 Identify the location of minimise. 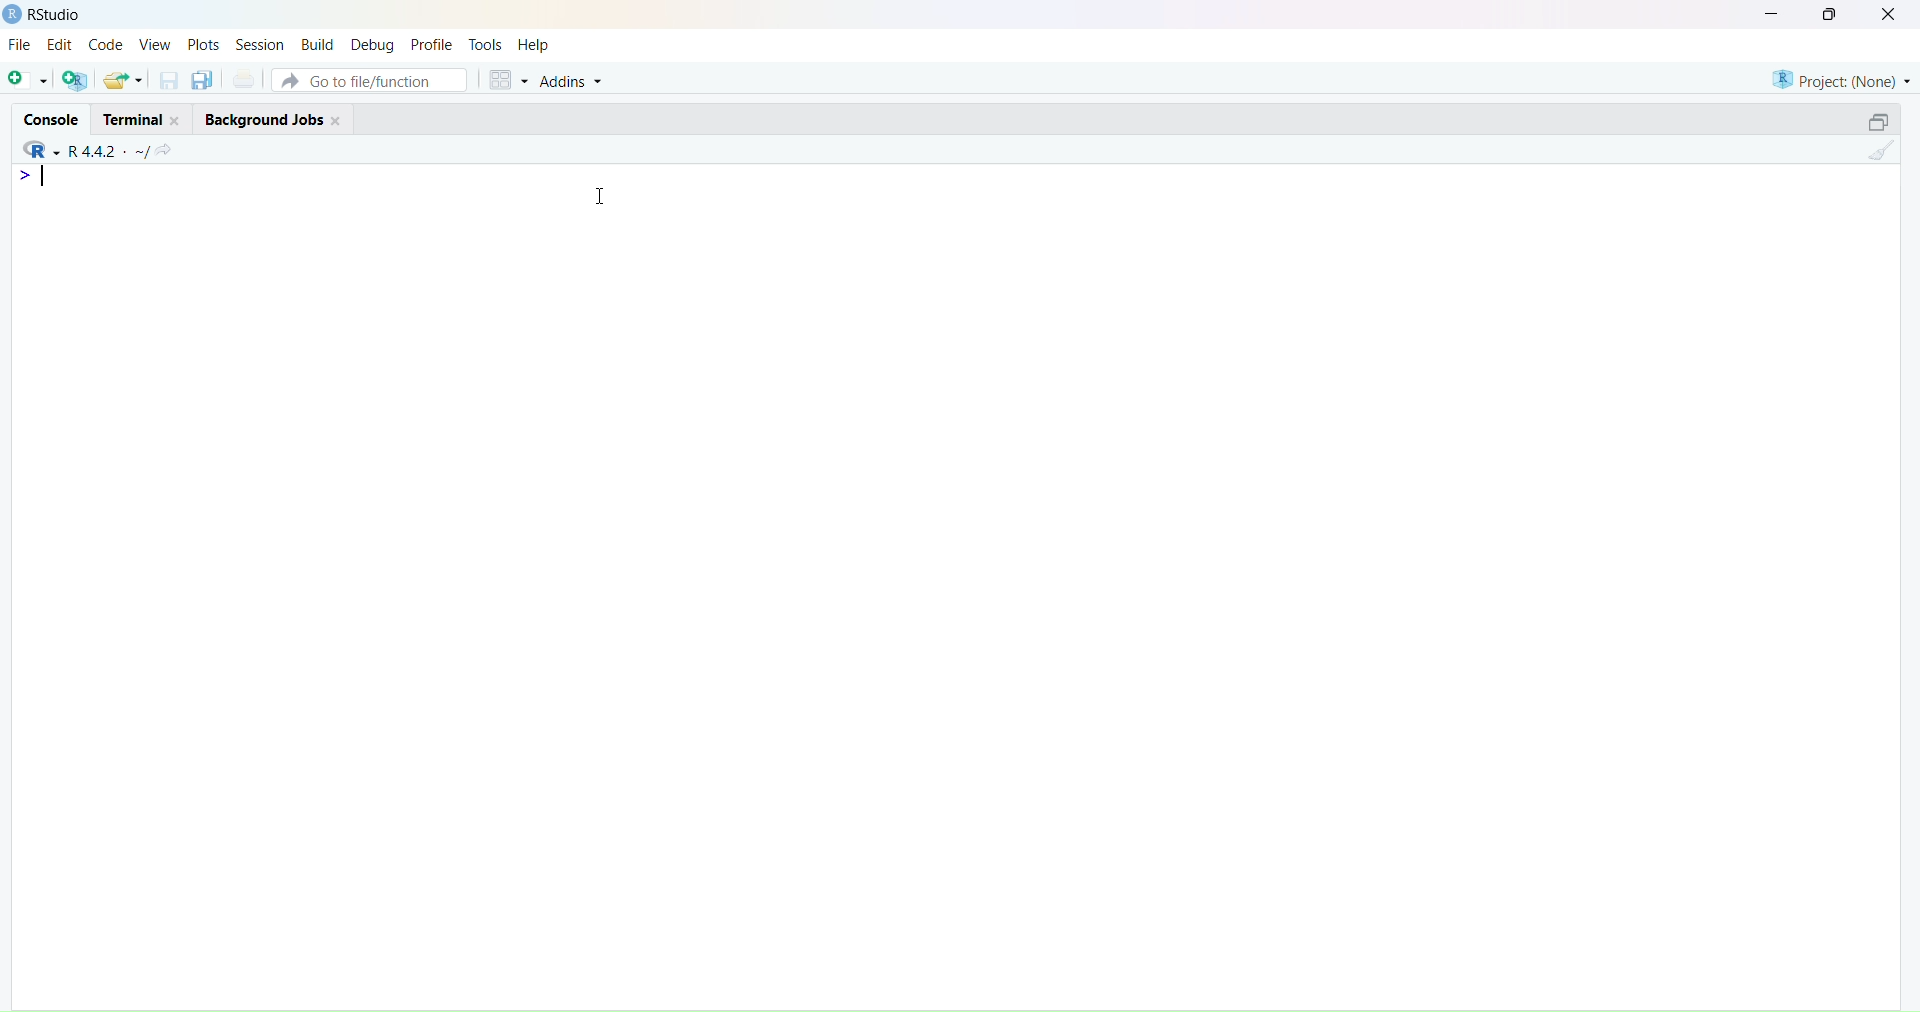
(1773, 13).